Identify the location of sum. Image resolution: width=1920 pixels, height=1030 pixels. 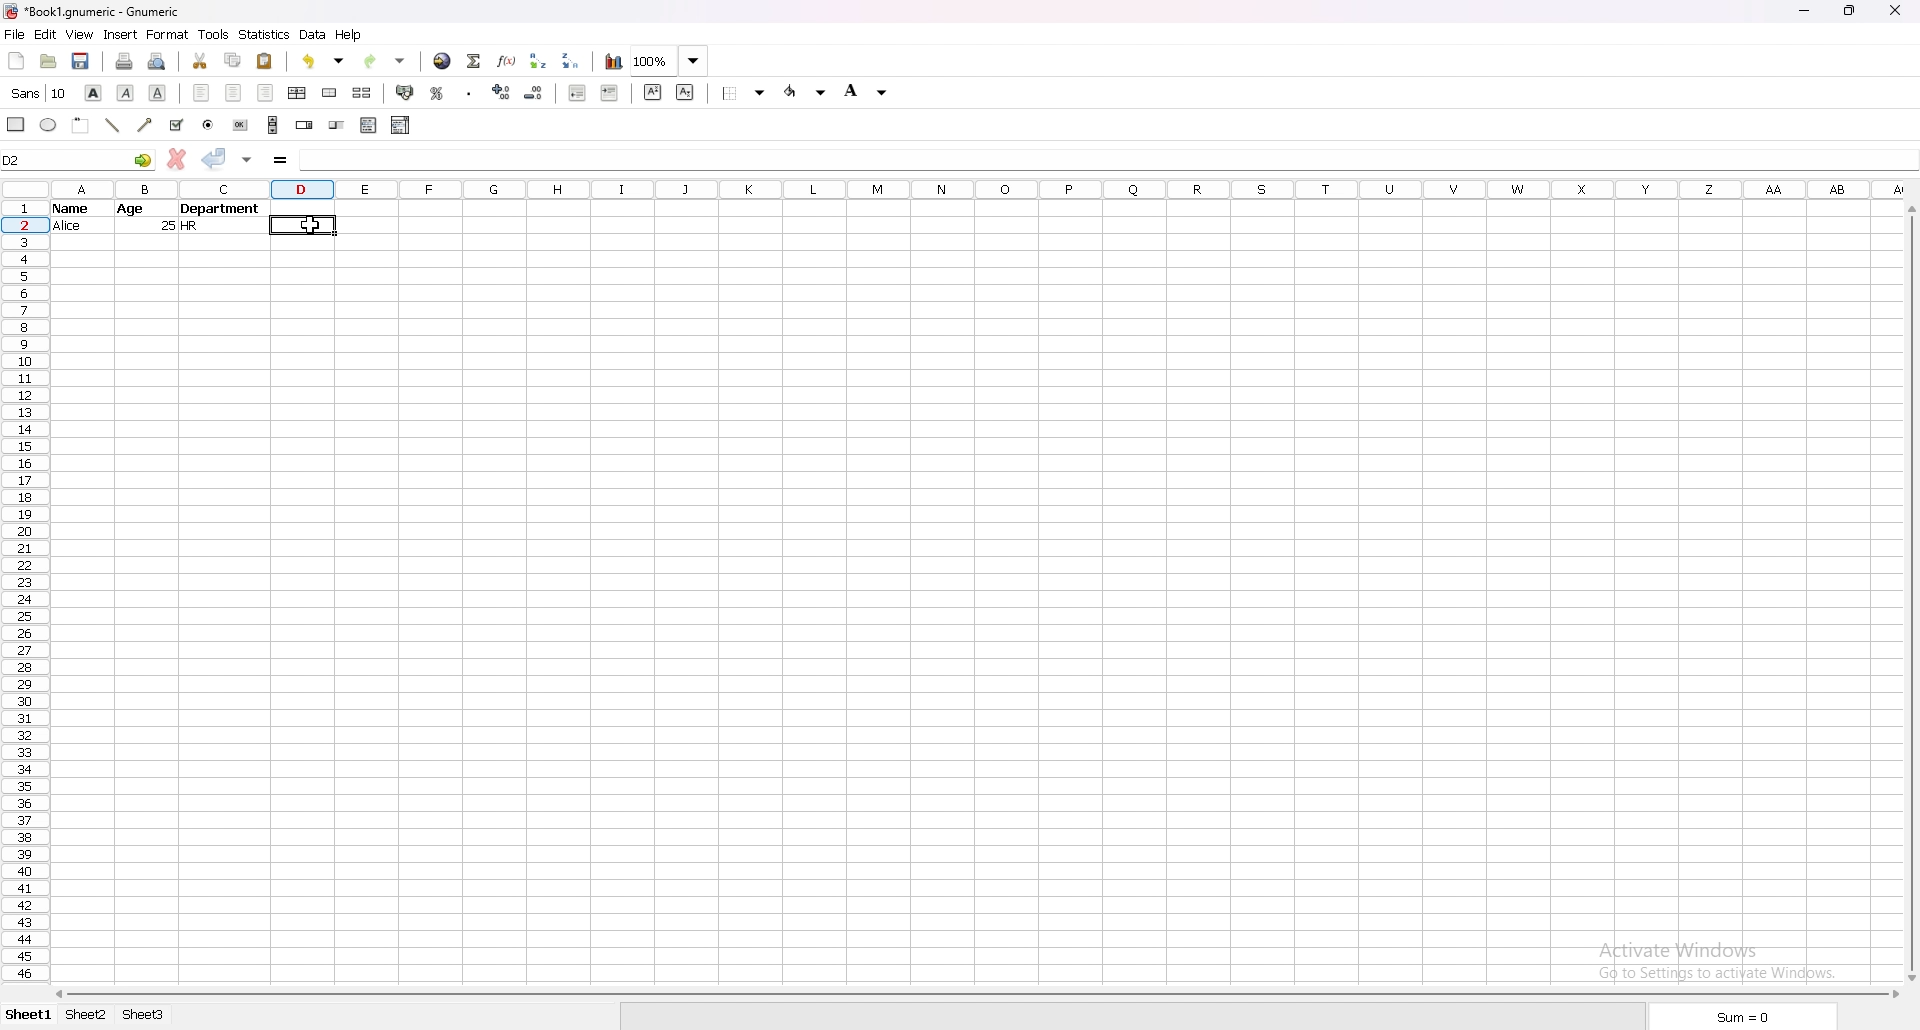
(1737, 1016).